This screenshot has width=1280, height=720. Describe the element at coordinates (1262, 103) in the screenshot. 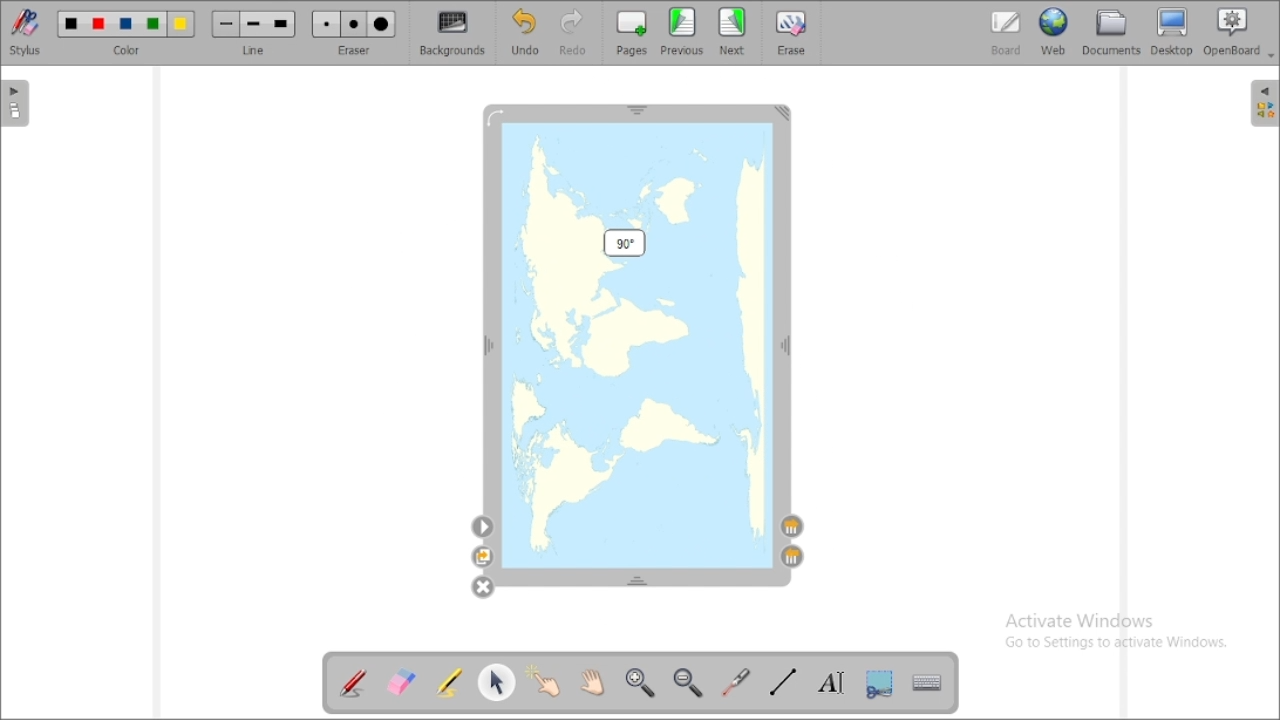

I see `sidebar settings` at that location.